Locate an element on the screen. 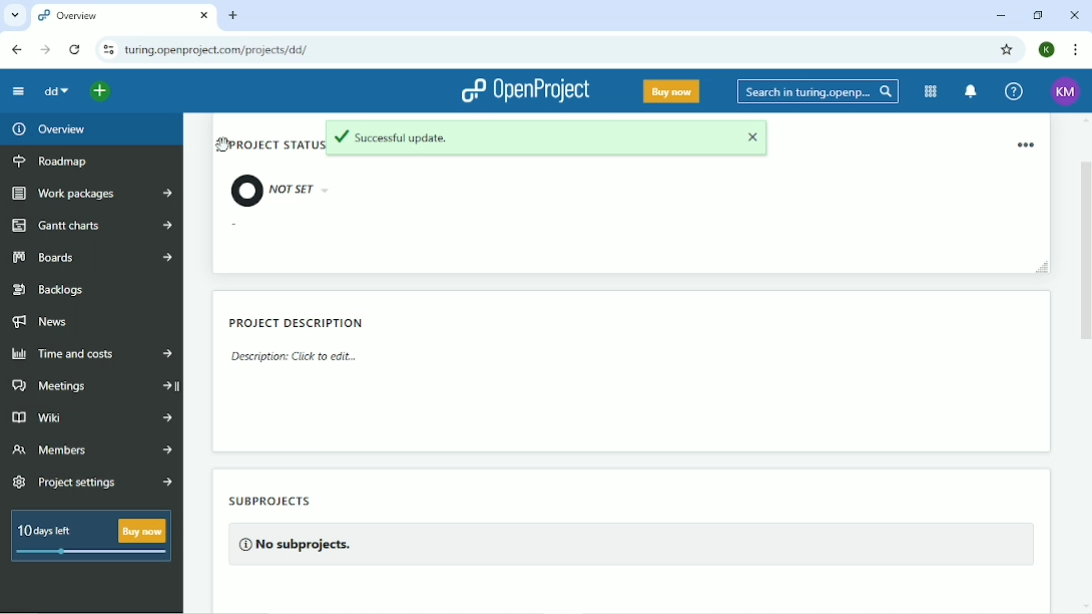 The height and width of the screenshot is (614, 1092). Collapse project menu is located at coordinates (19, 92).